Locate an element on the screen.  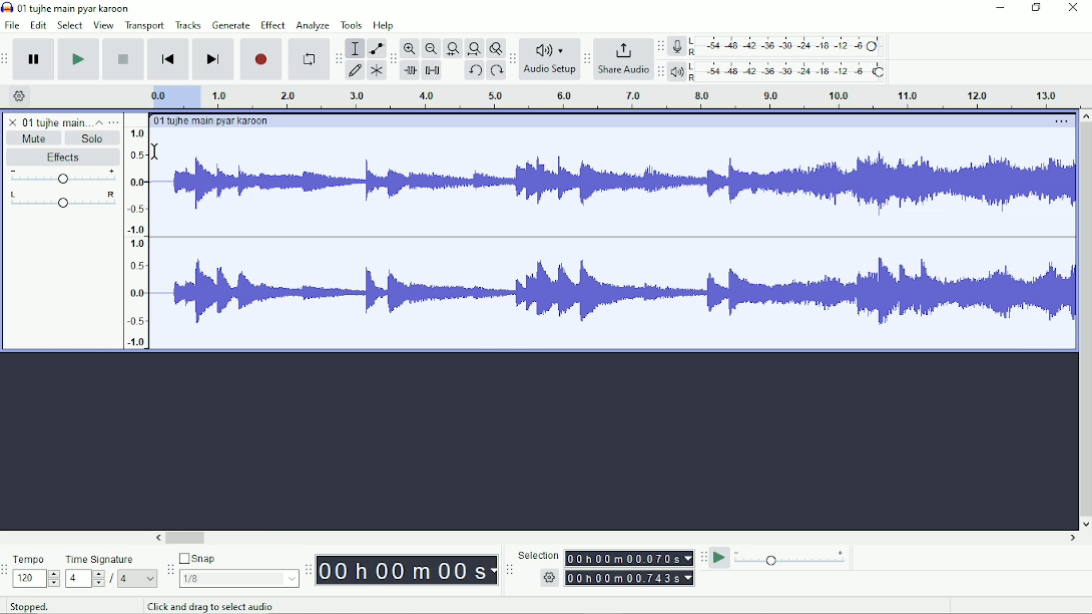
Zoom Out is located at coordinates (431, 49).